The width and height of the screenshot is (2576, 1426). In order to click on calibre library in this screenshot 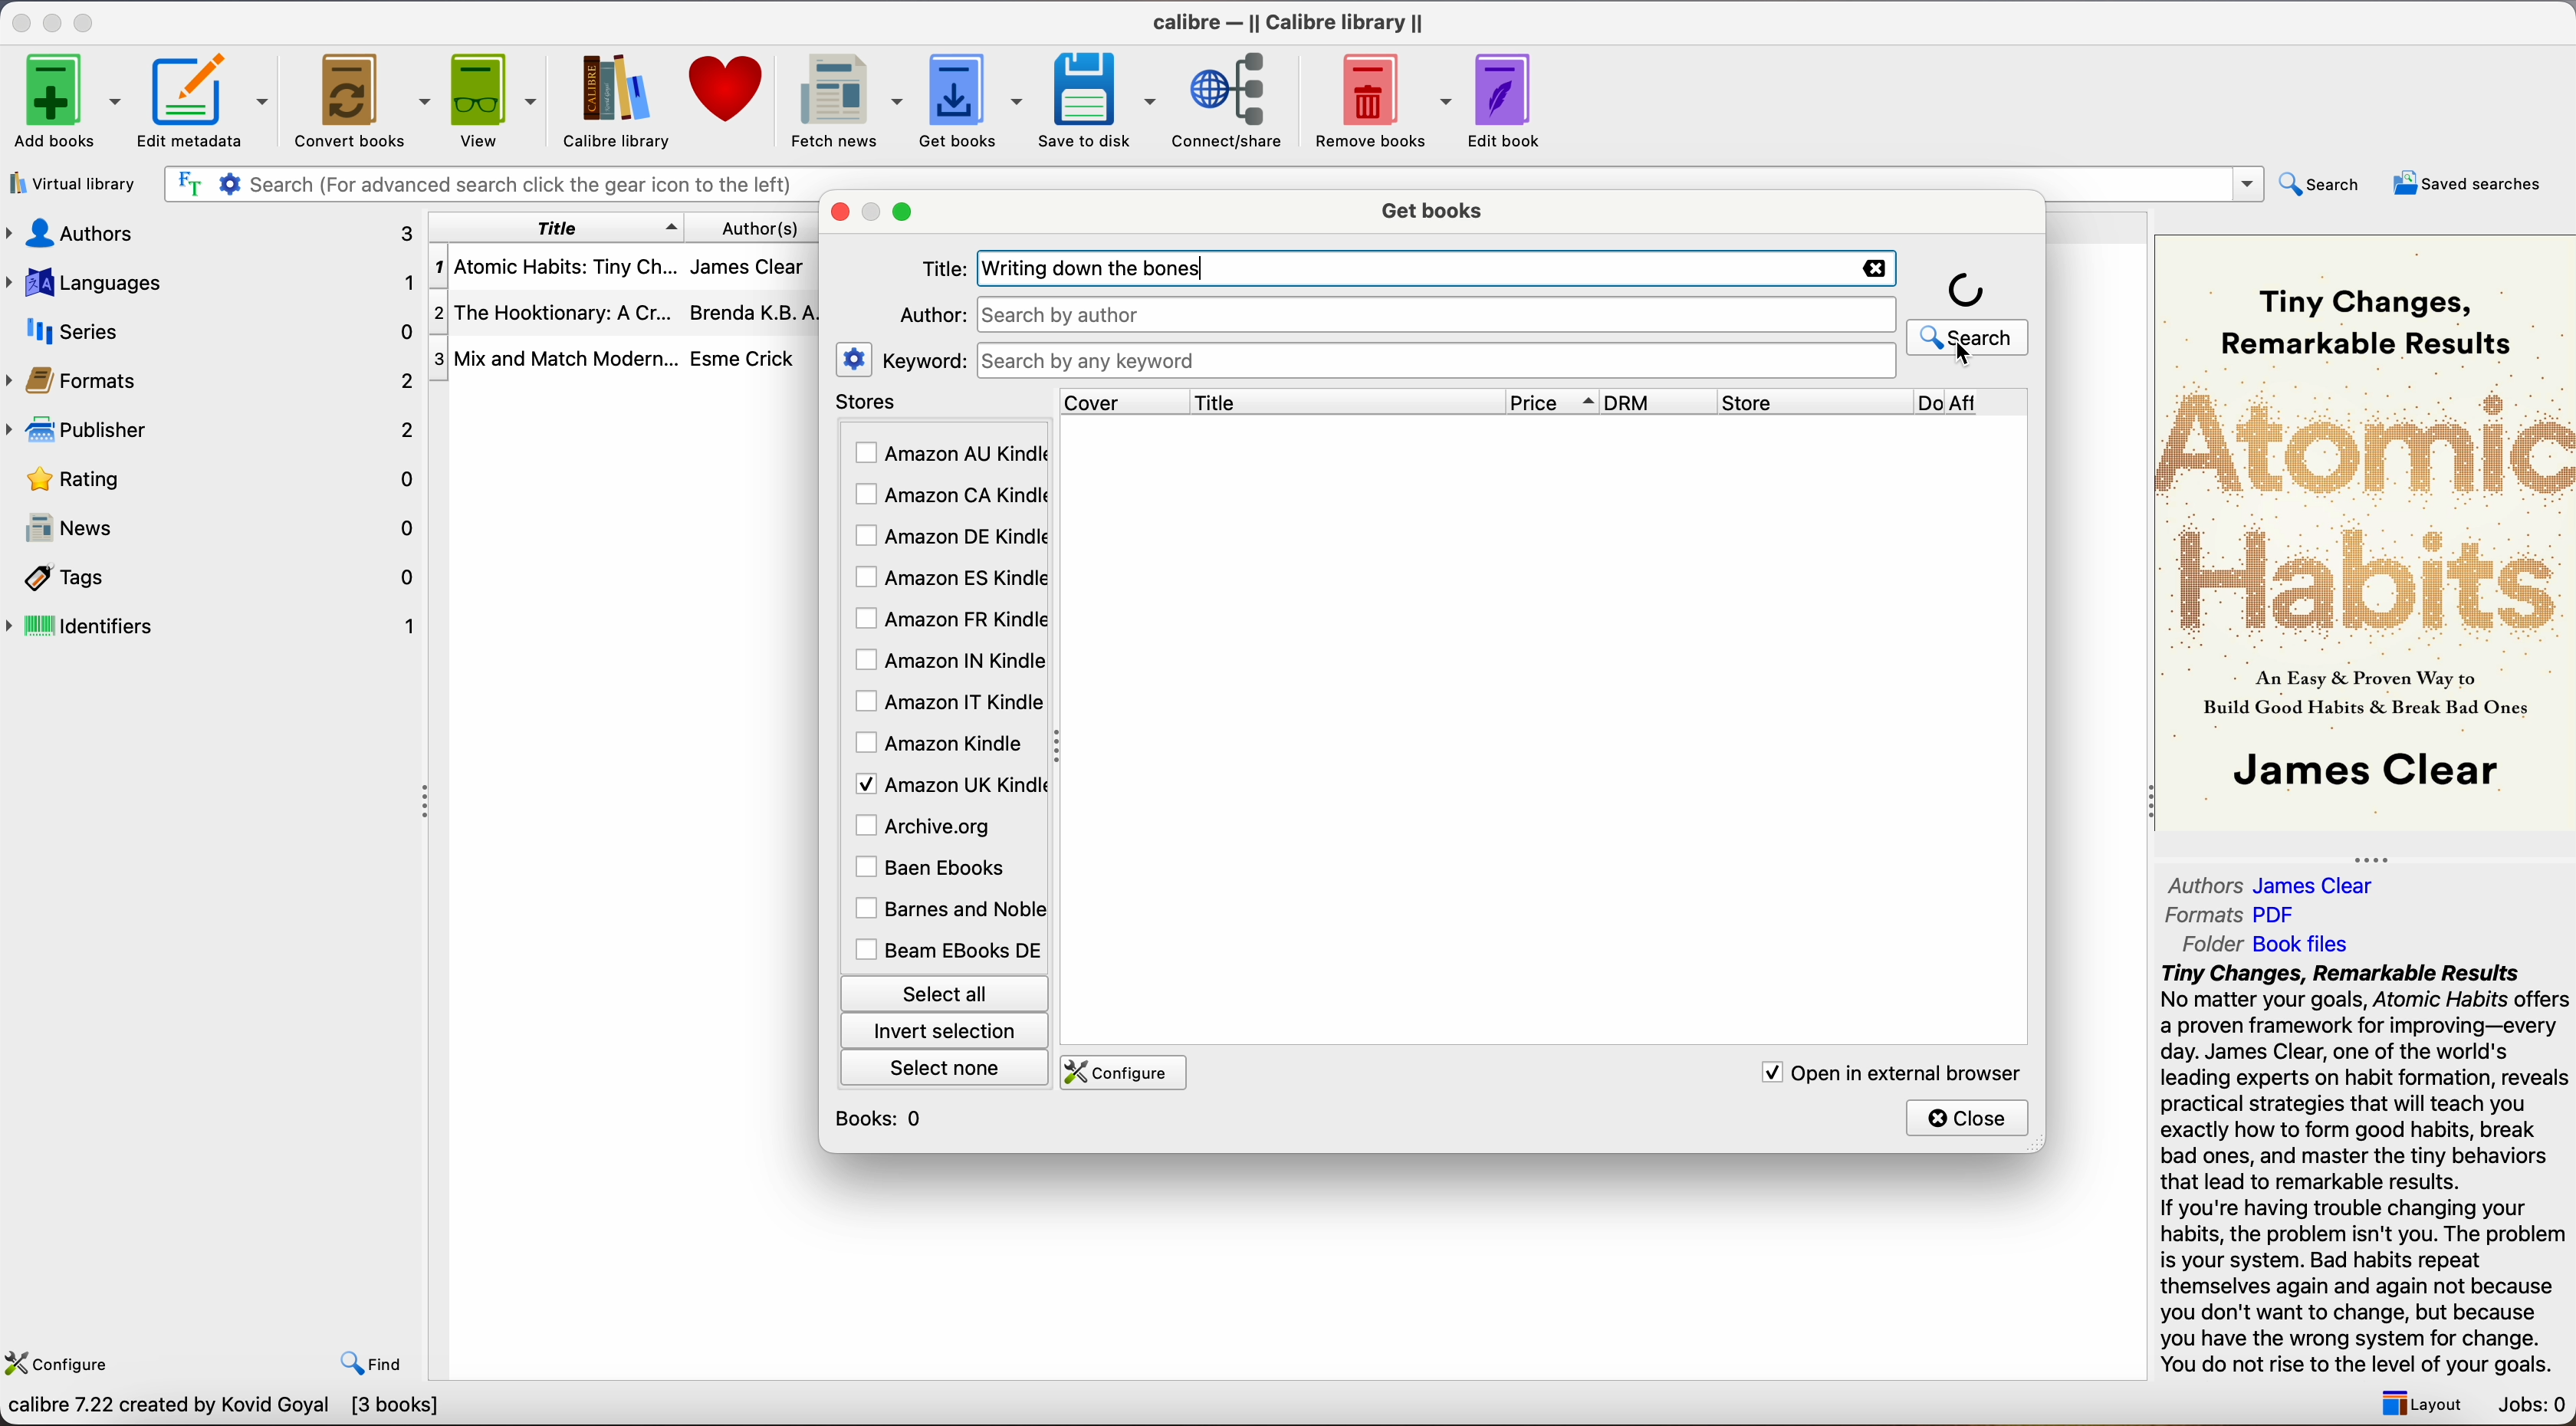, I will do `click(608, 101)`.